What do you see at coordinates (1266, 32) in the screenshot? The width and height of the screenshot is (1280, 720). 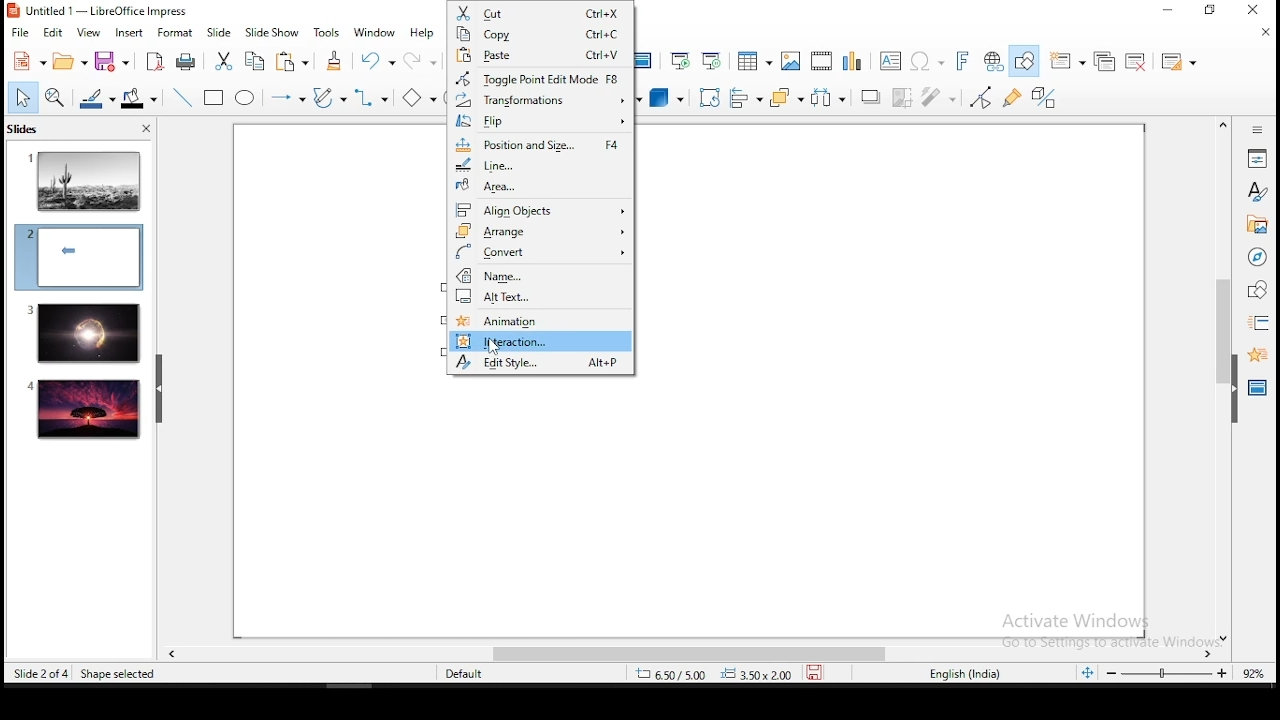 I see `close` at bounding box center [1266, 32].